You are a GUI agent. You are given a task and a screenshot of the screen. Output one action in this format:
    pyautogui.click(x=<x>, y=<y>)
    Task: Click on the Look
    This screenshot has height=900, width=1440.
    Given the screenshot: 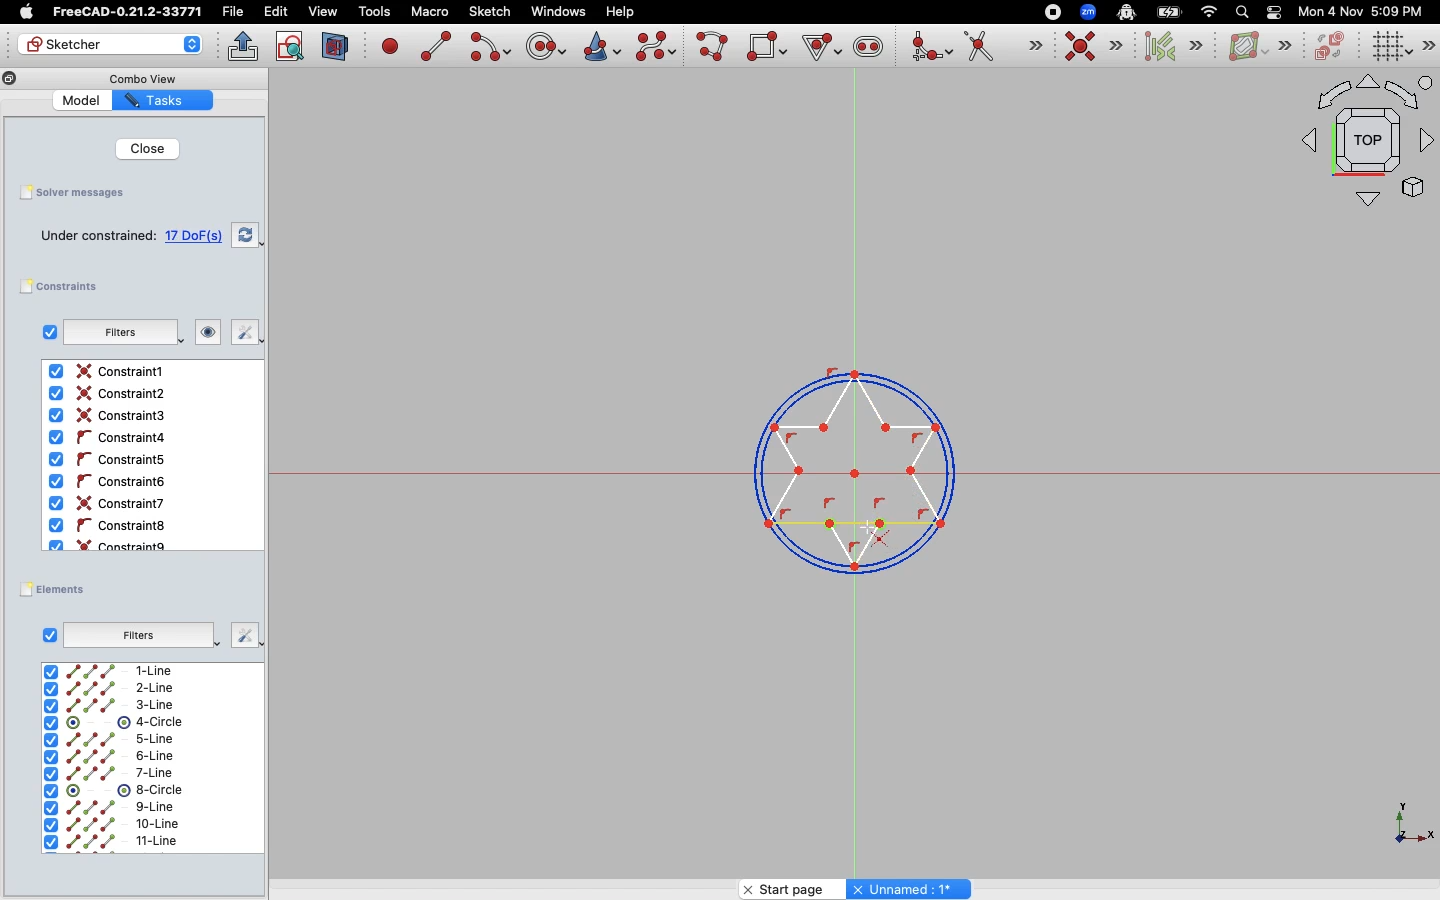 What is the action you would take?
    pyautogui.click(x=201, y=334)
    